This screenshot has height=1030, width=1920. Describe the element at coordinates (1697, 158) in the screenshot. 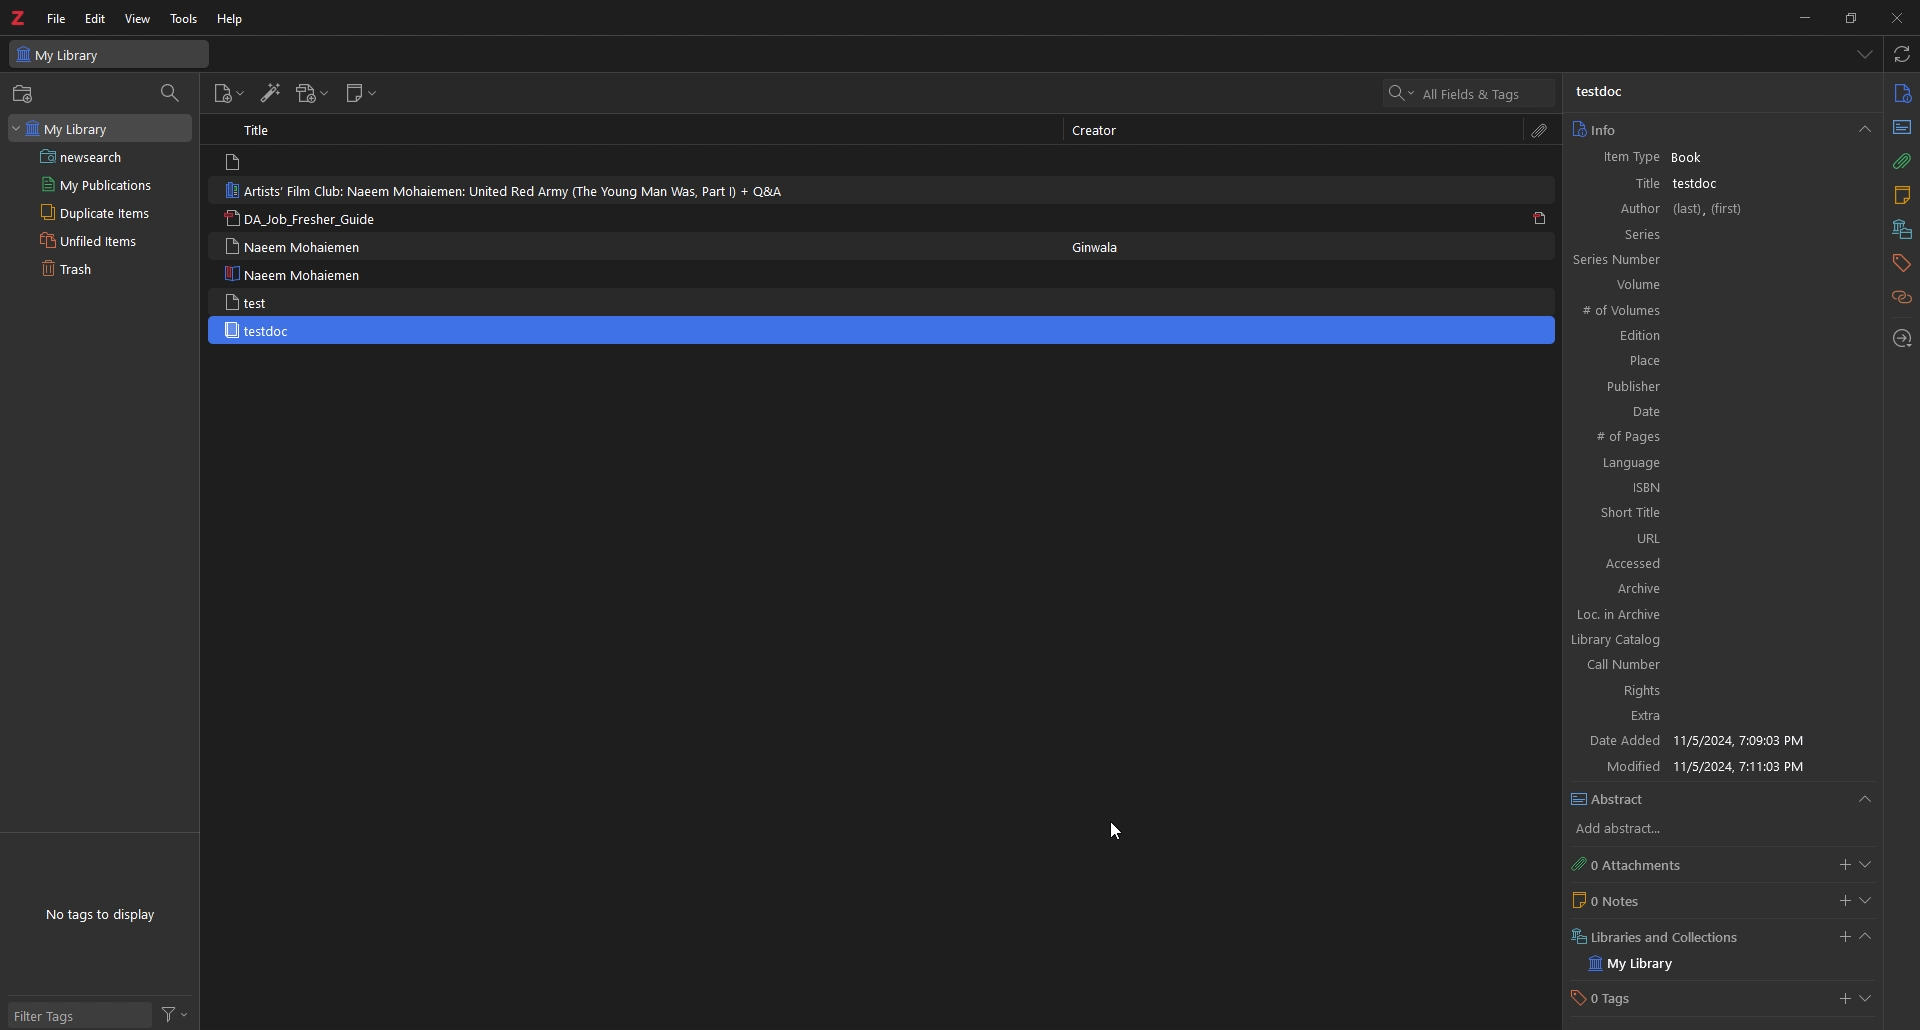

I see `Book` at that location.